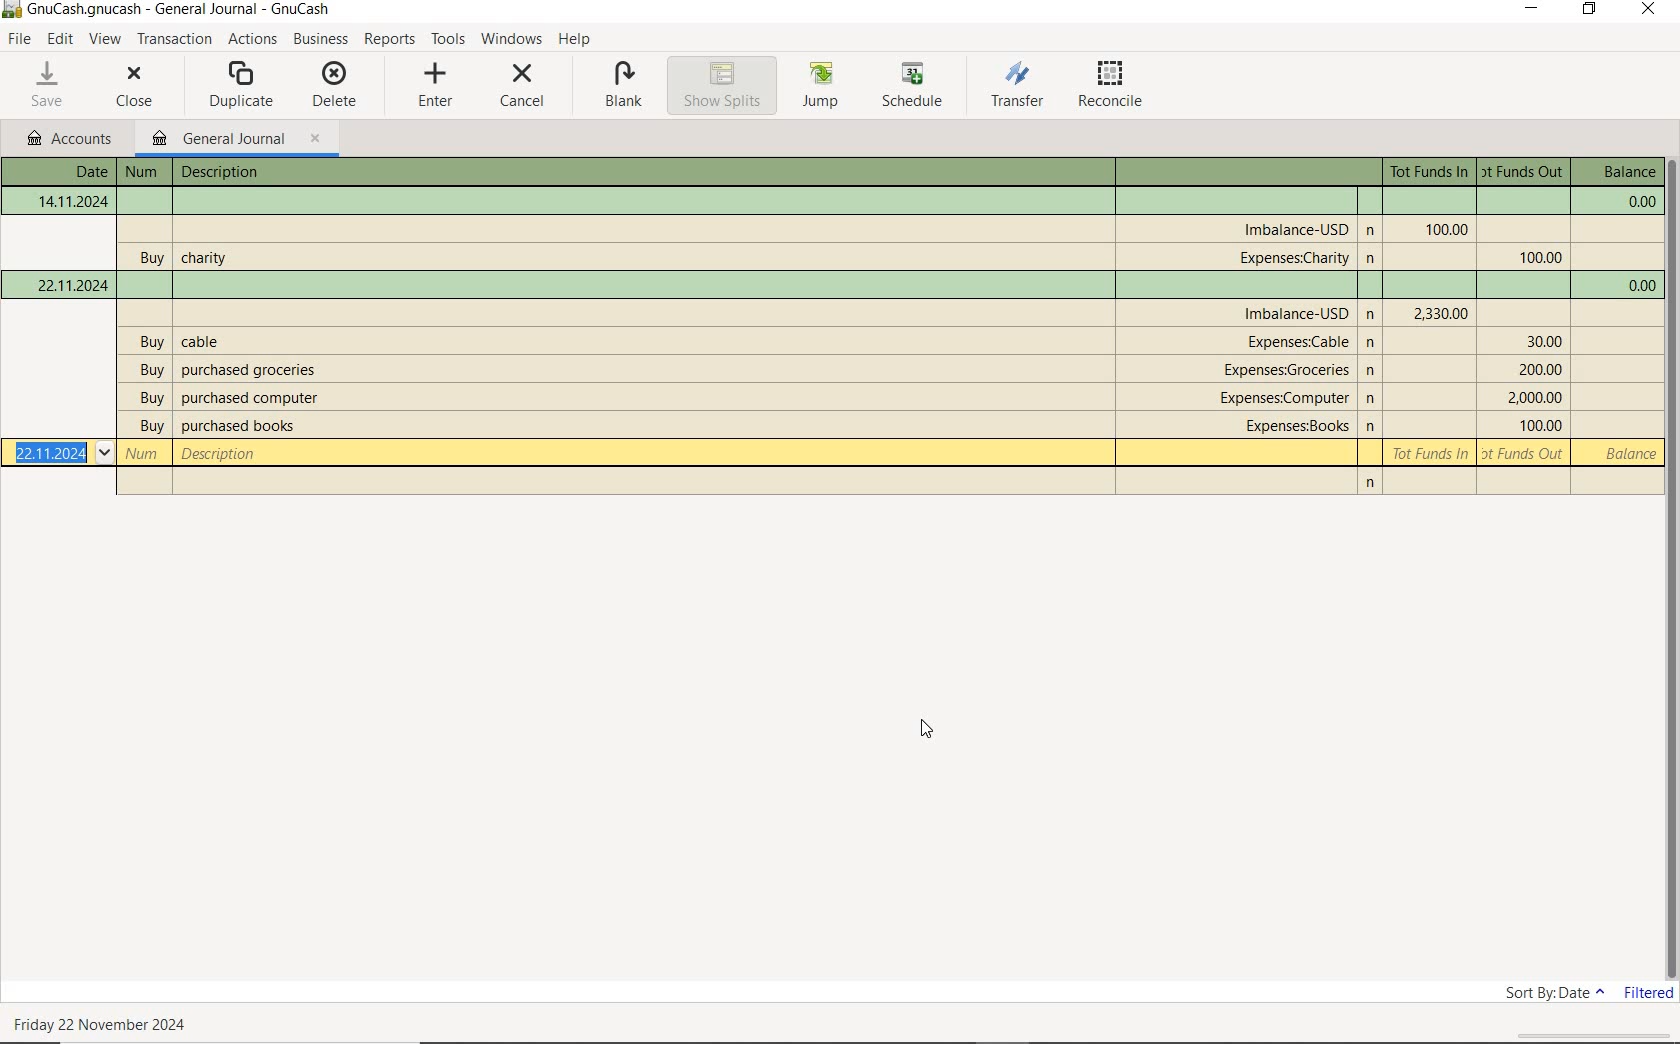 The image size is (1680, 1044). What do you see at coordinates (136, 86) in the screenshot?
I see `CLOSE` at bounding box center [136, 86].